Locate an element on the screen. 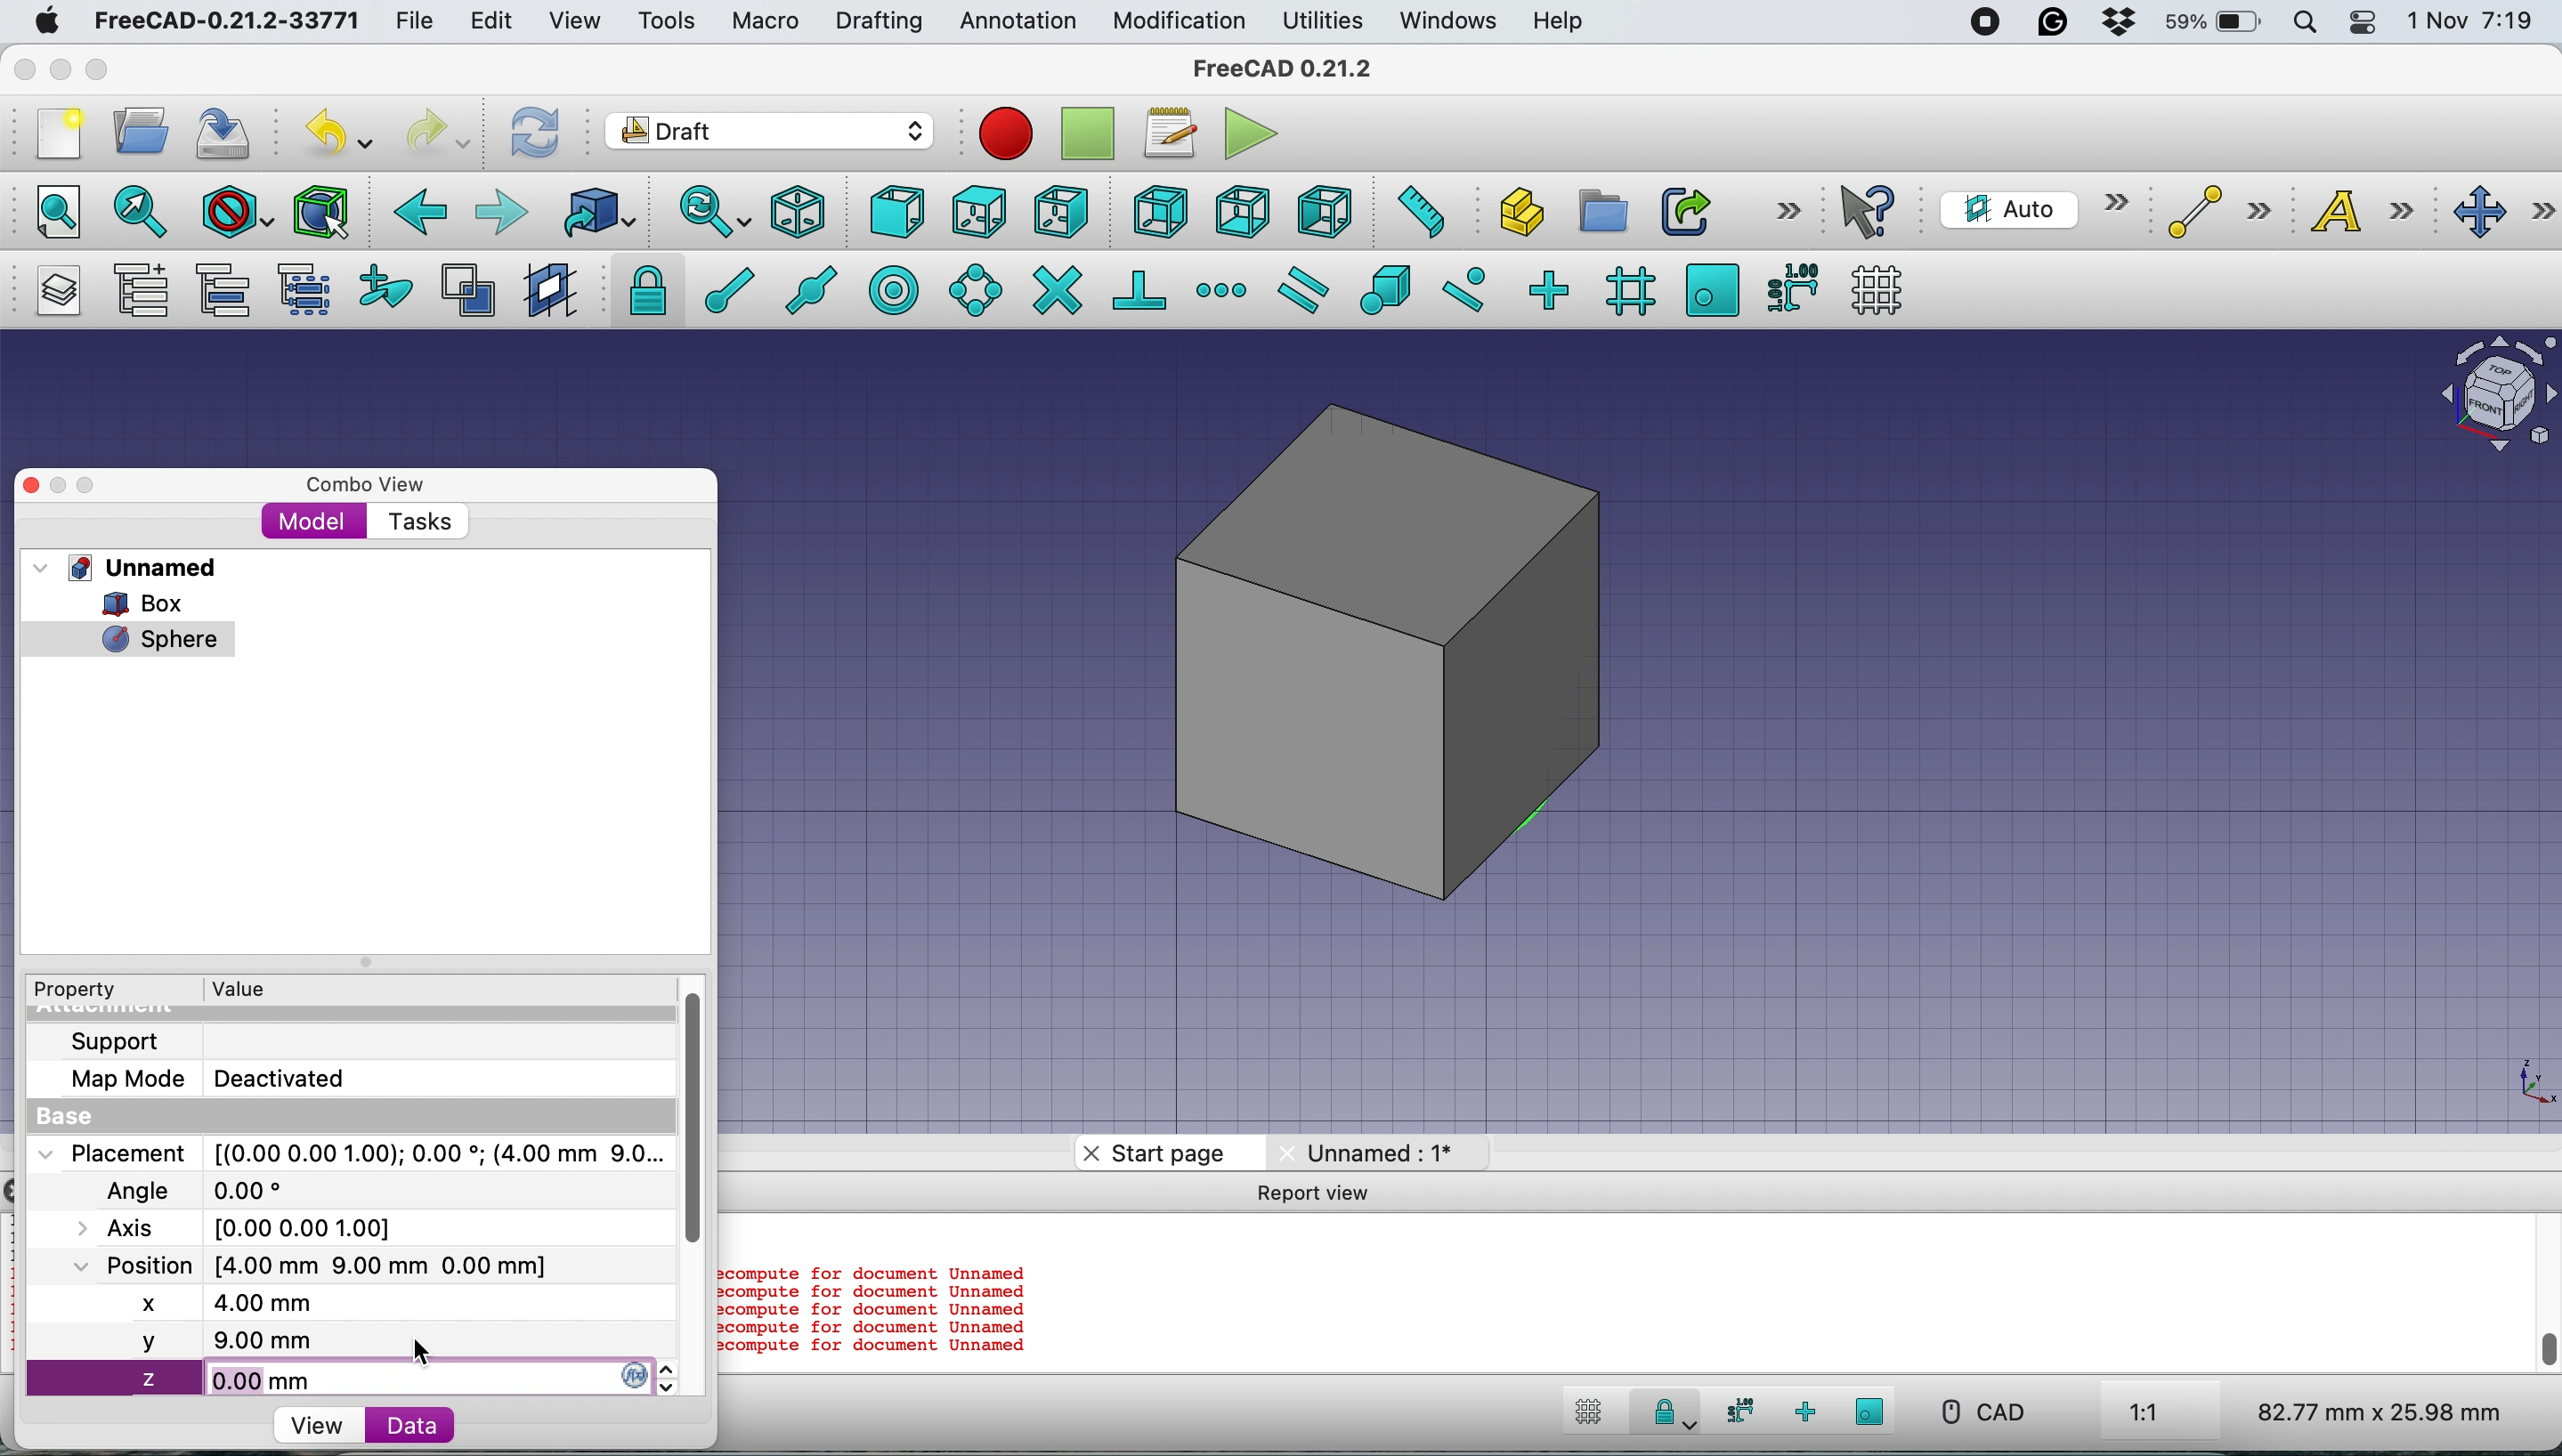  object intersection is located at coordinates (2495, 390).